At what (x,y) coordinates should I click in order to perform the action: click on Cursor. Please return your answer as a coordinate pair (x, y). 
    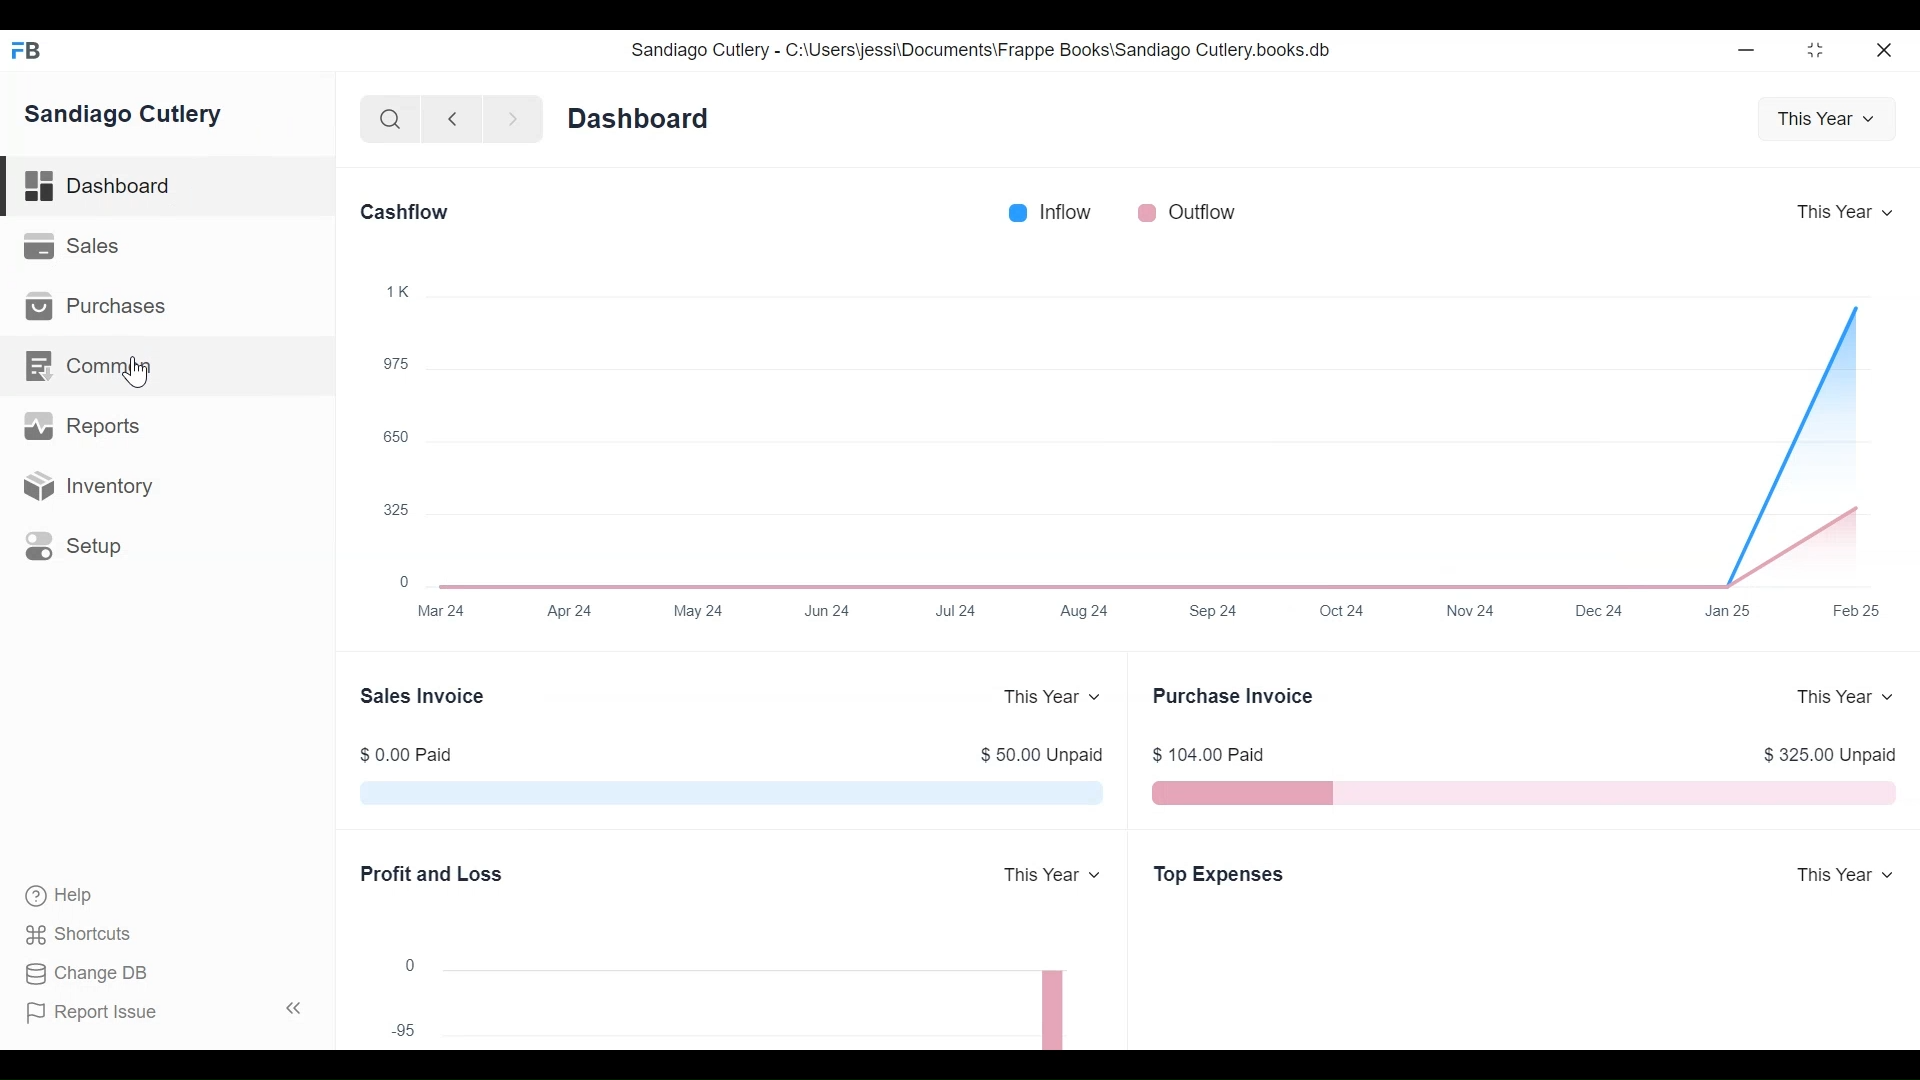
    Looking at the image, I should click on (135, 372).